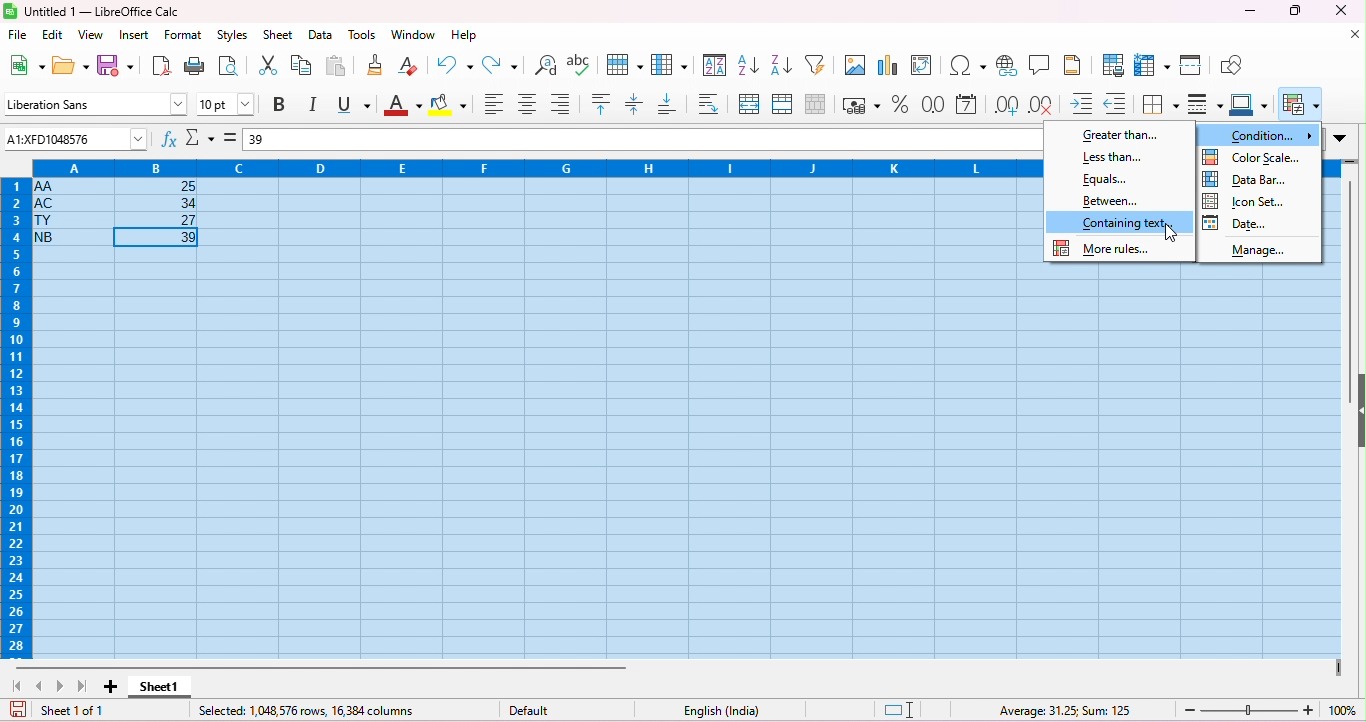 Image resolution: width=1366 pixels, height=722 pixels. What do you see at coordinates (22, 686) in the screenshot?
I see `first sheet` at bounding box center [22, 686].